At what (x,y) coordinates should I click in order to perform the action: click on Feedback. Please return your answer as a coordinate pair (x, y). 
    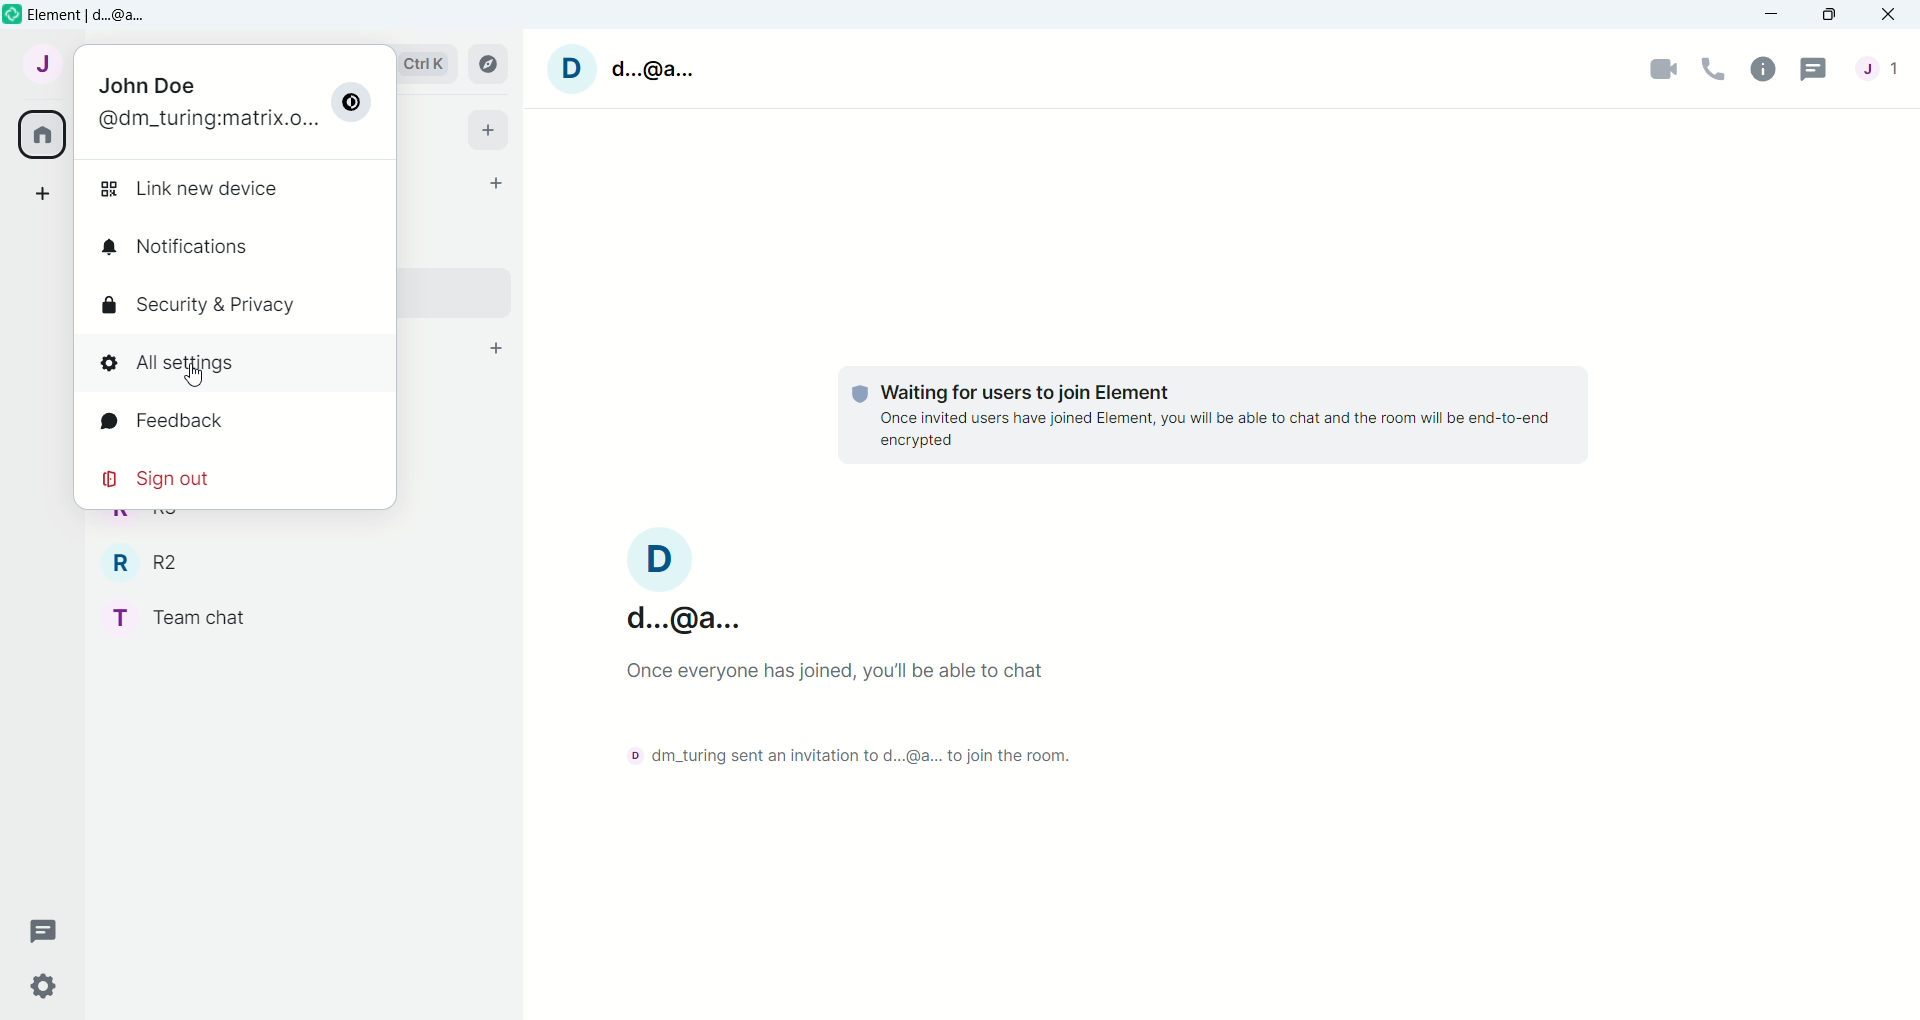
    Looking at the image, I should click on (163, 421).